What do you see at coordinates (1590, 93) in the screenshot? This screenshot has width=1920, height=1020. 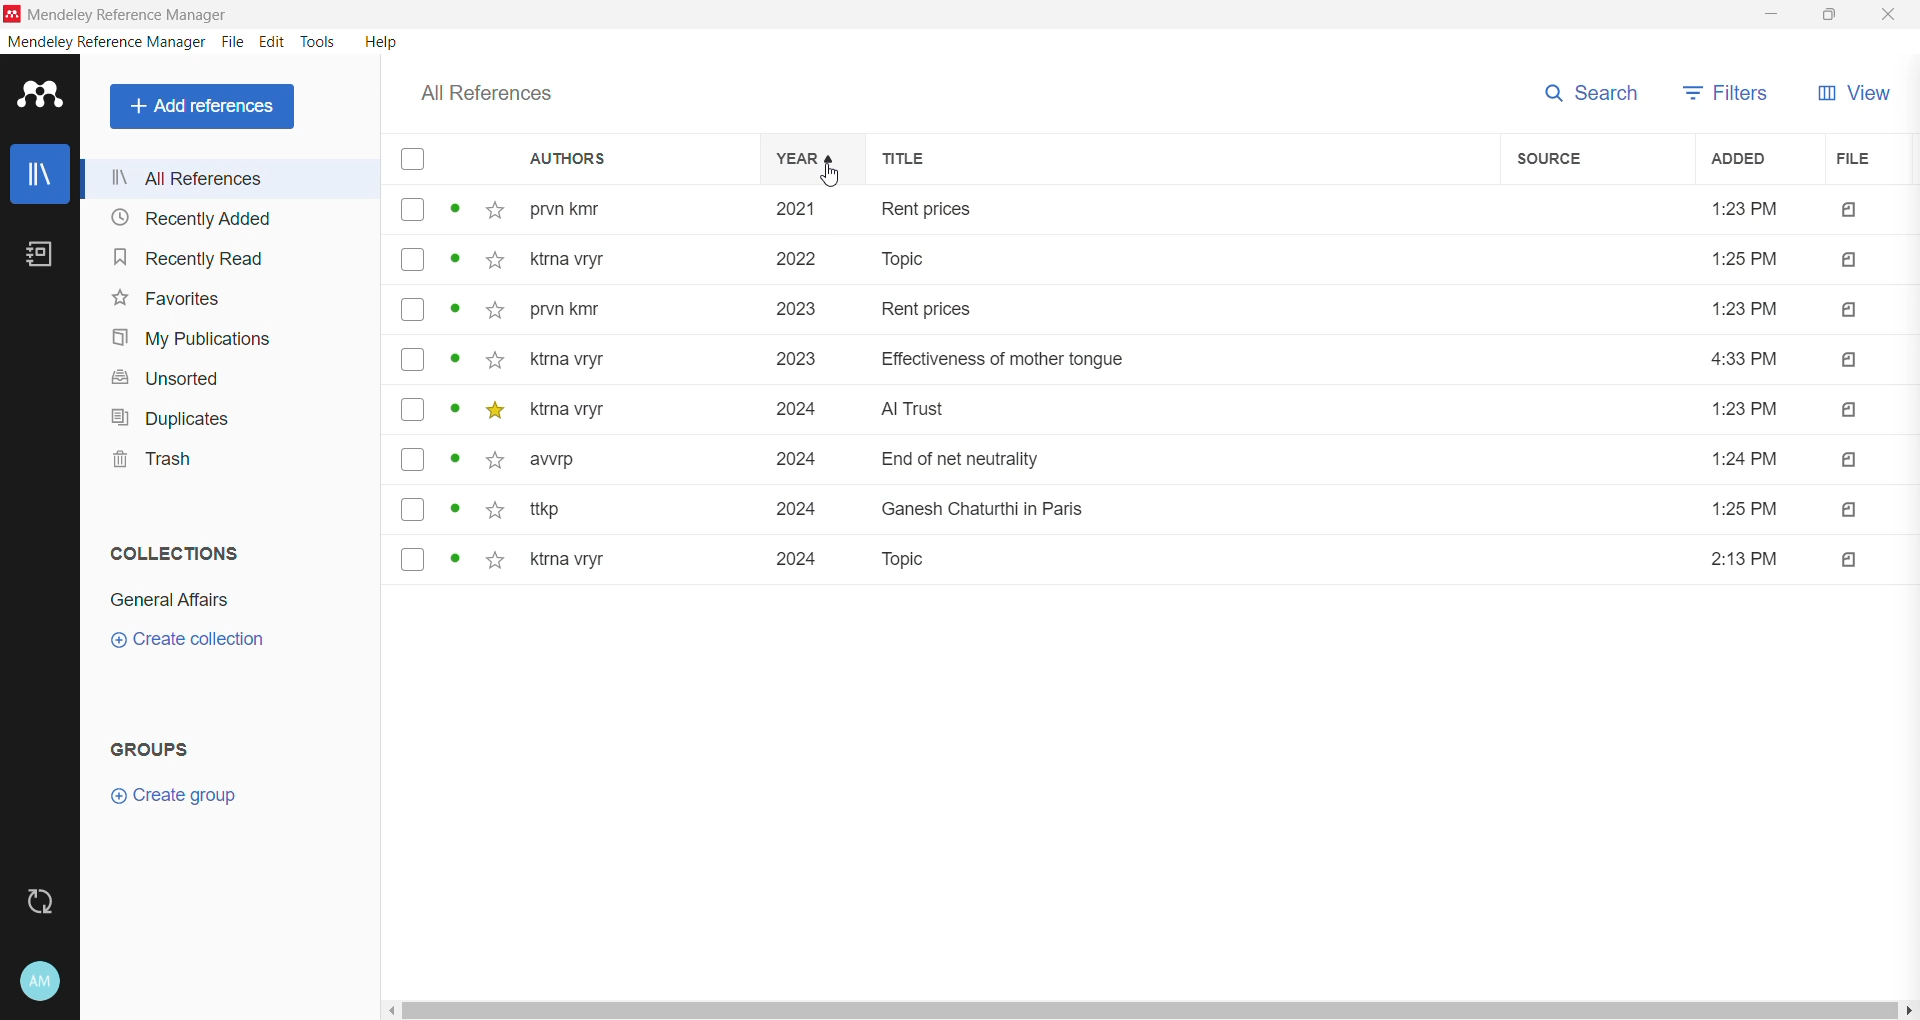 I see `Search` at bounding box center [1590, 93].